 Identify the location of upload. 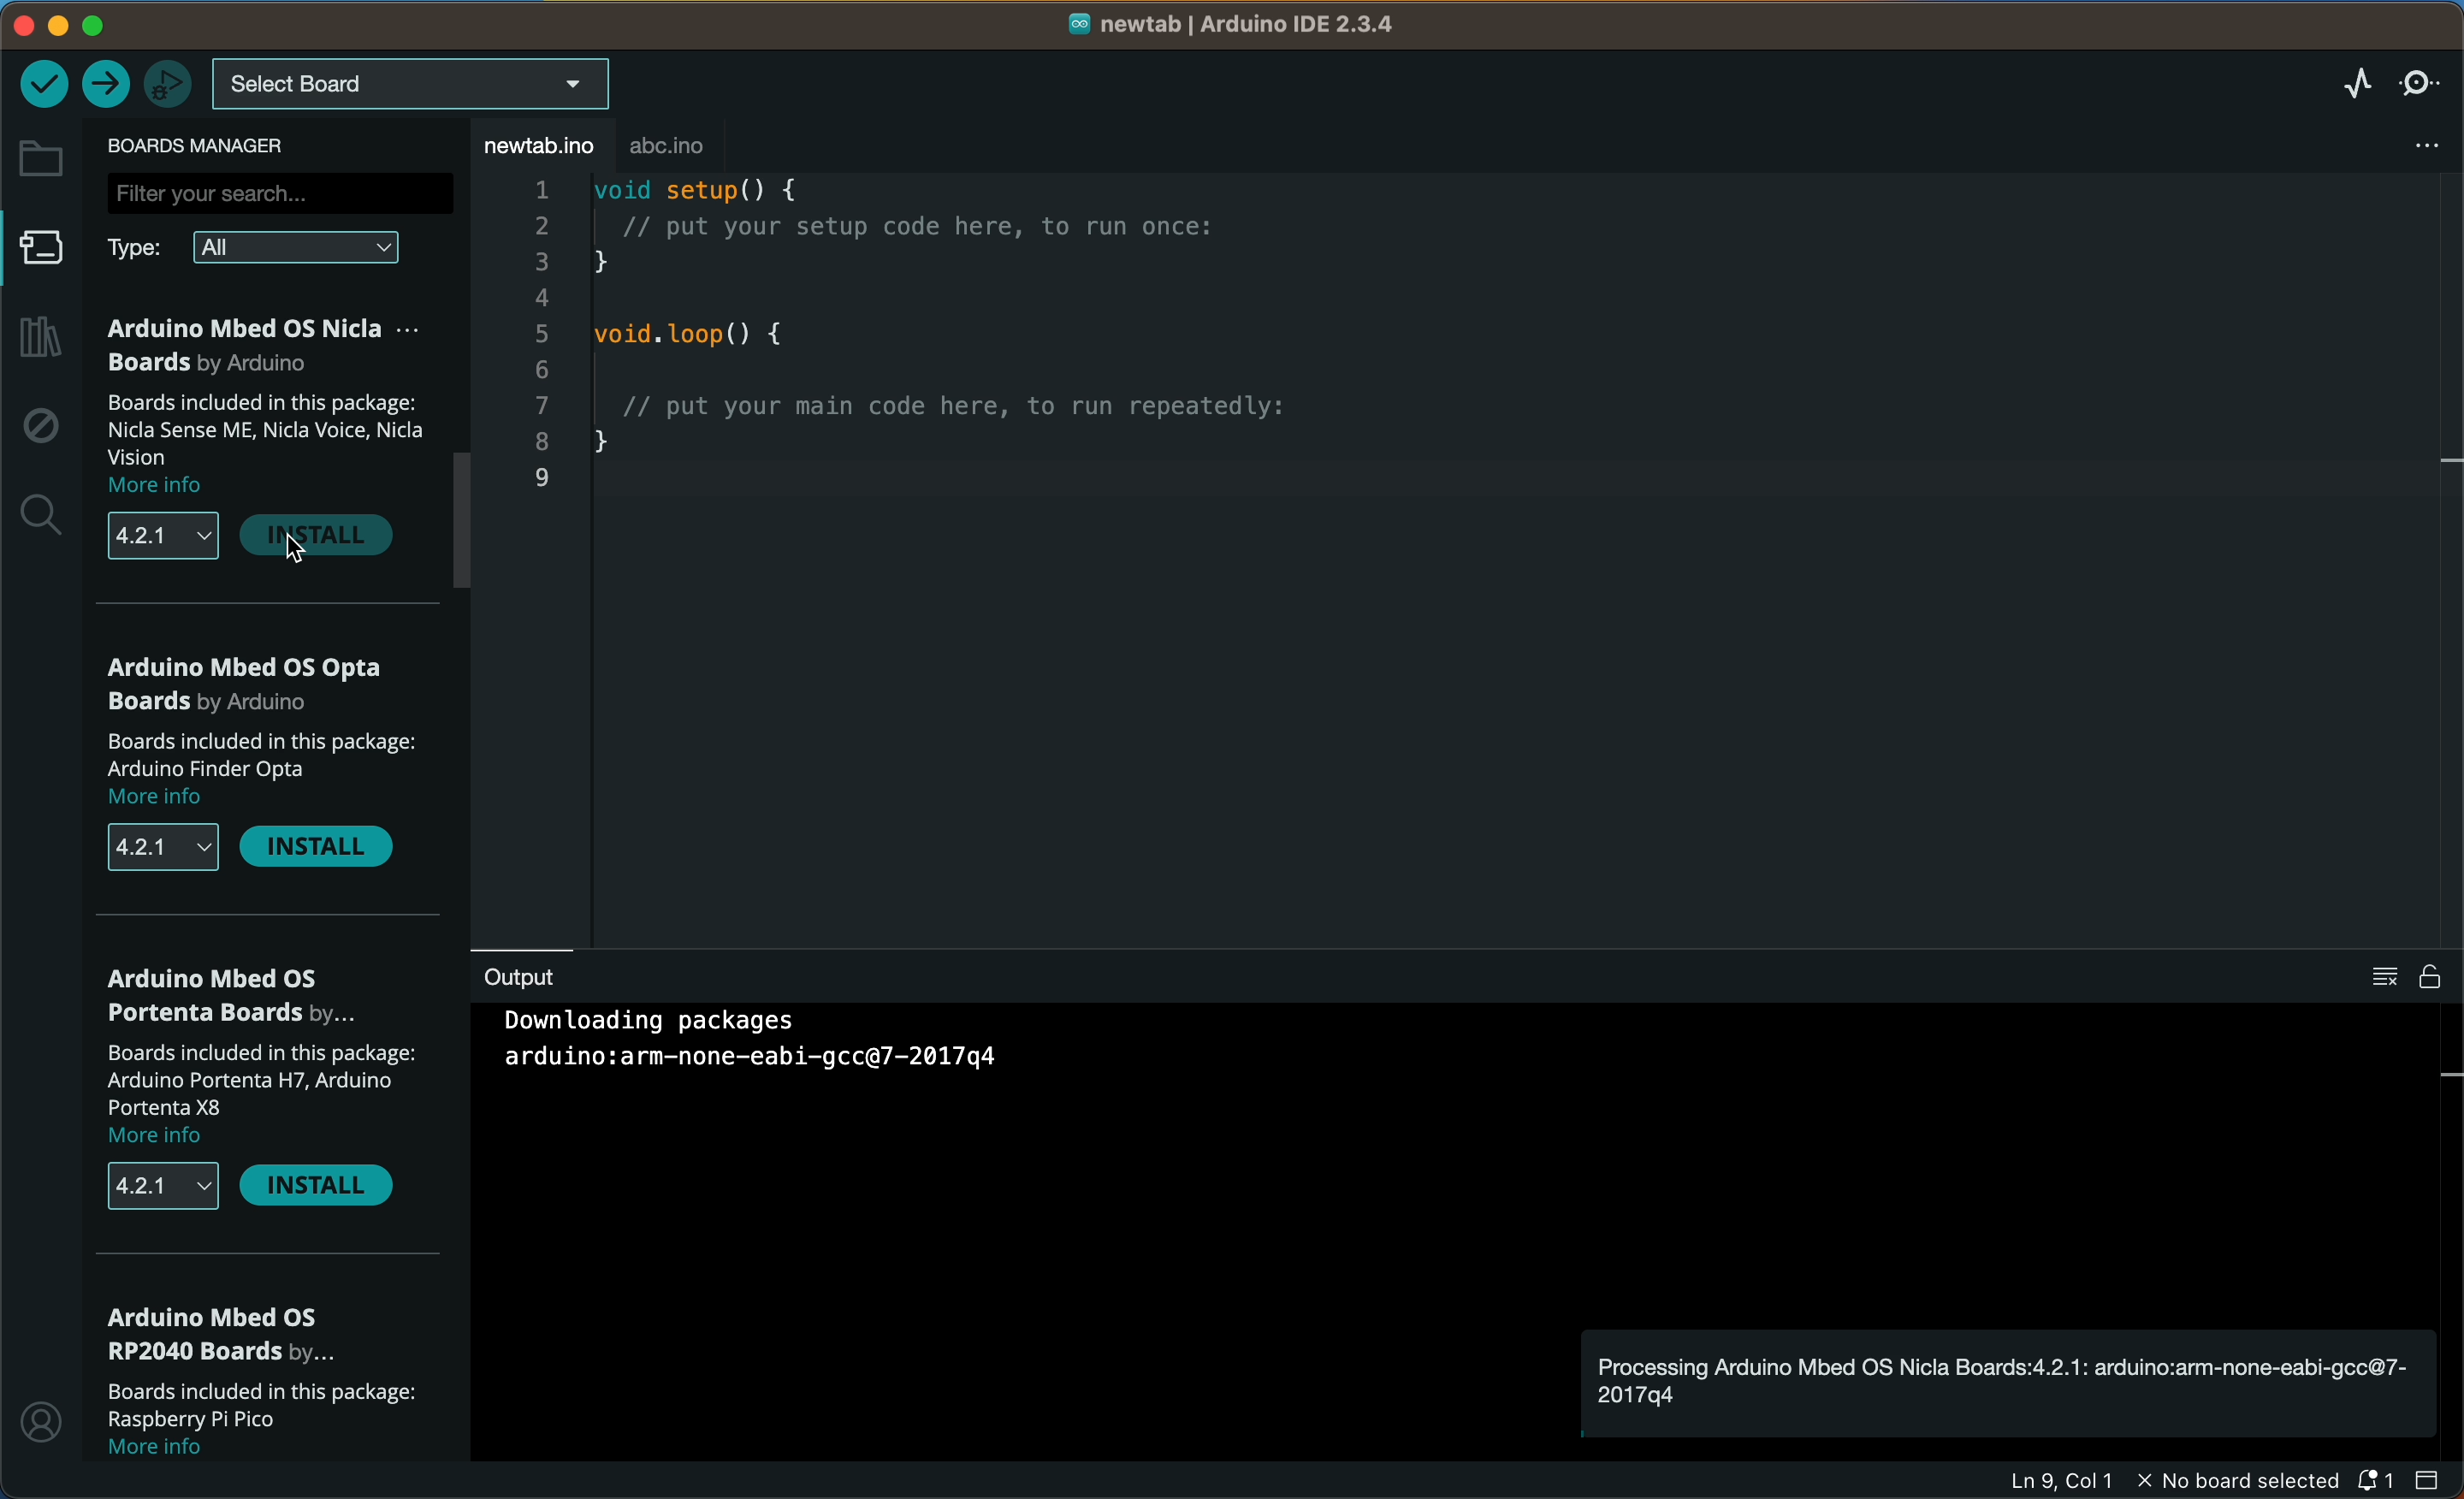
(108, 85).